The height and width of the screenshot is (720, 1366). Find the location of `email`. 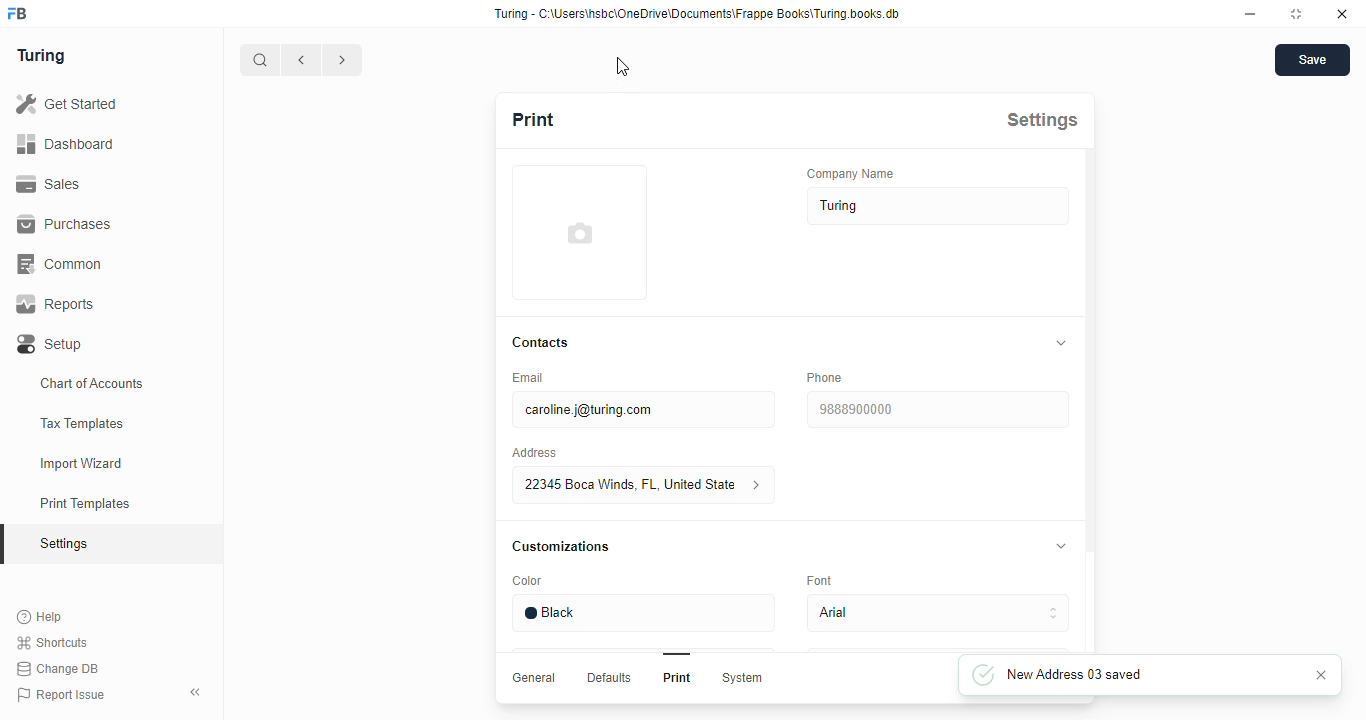

email is located at coordinates (530, 377).